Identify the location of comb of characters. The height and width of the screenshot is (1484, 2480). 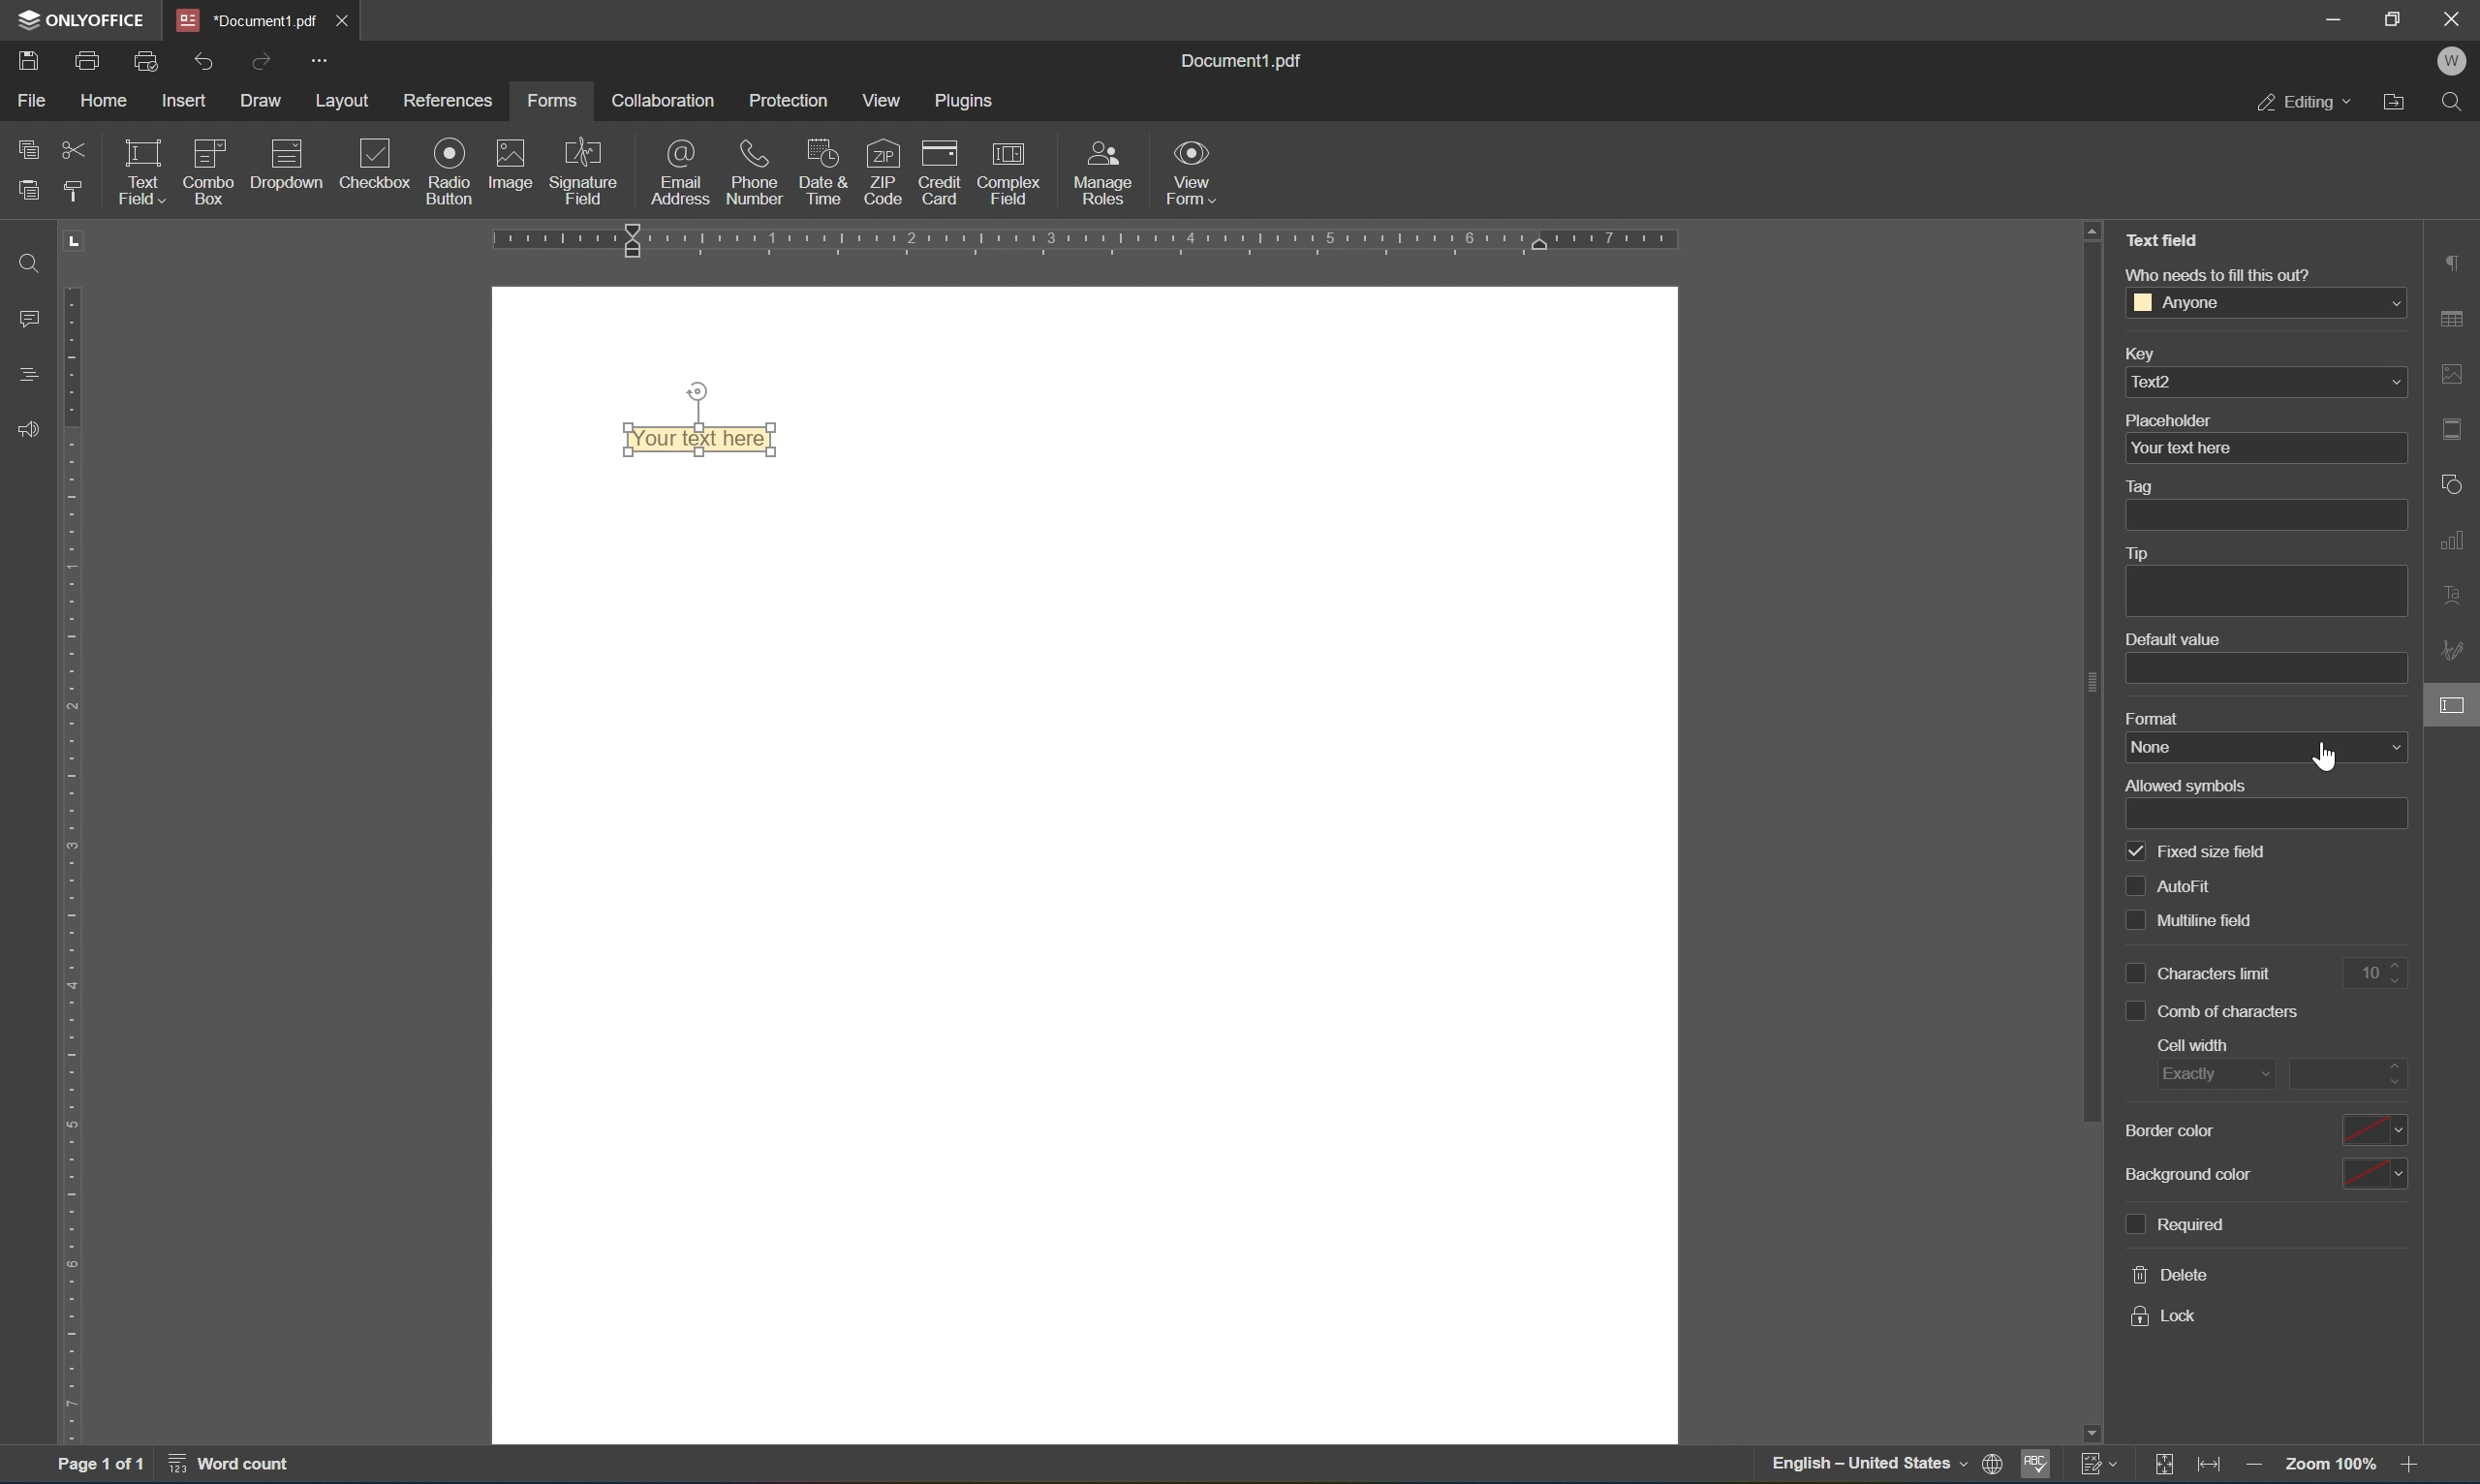
(2214, 1013).